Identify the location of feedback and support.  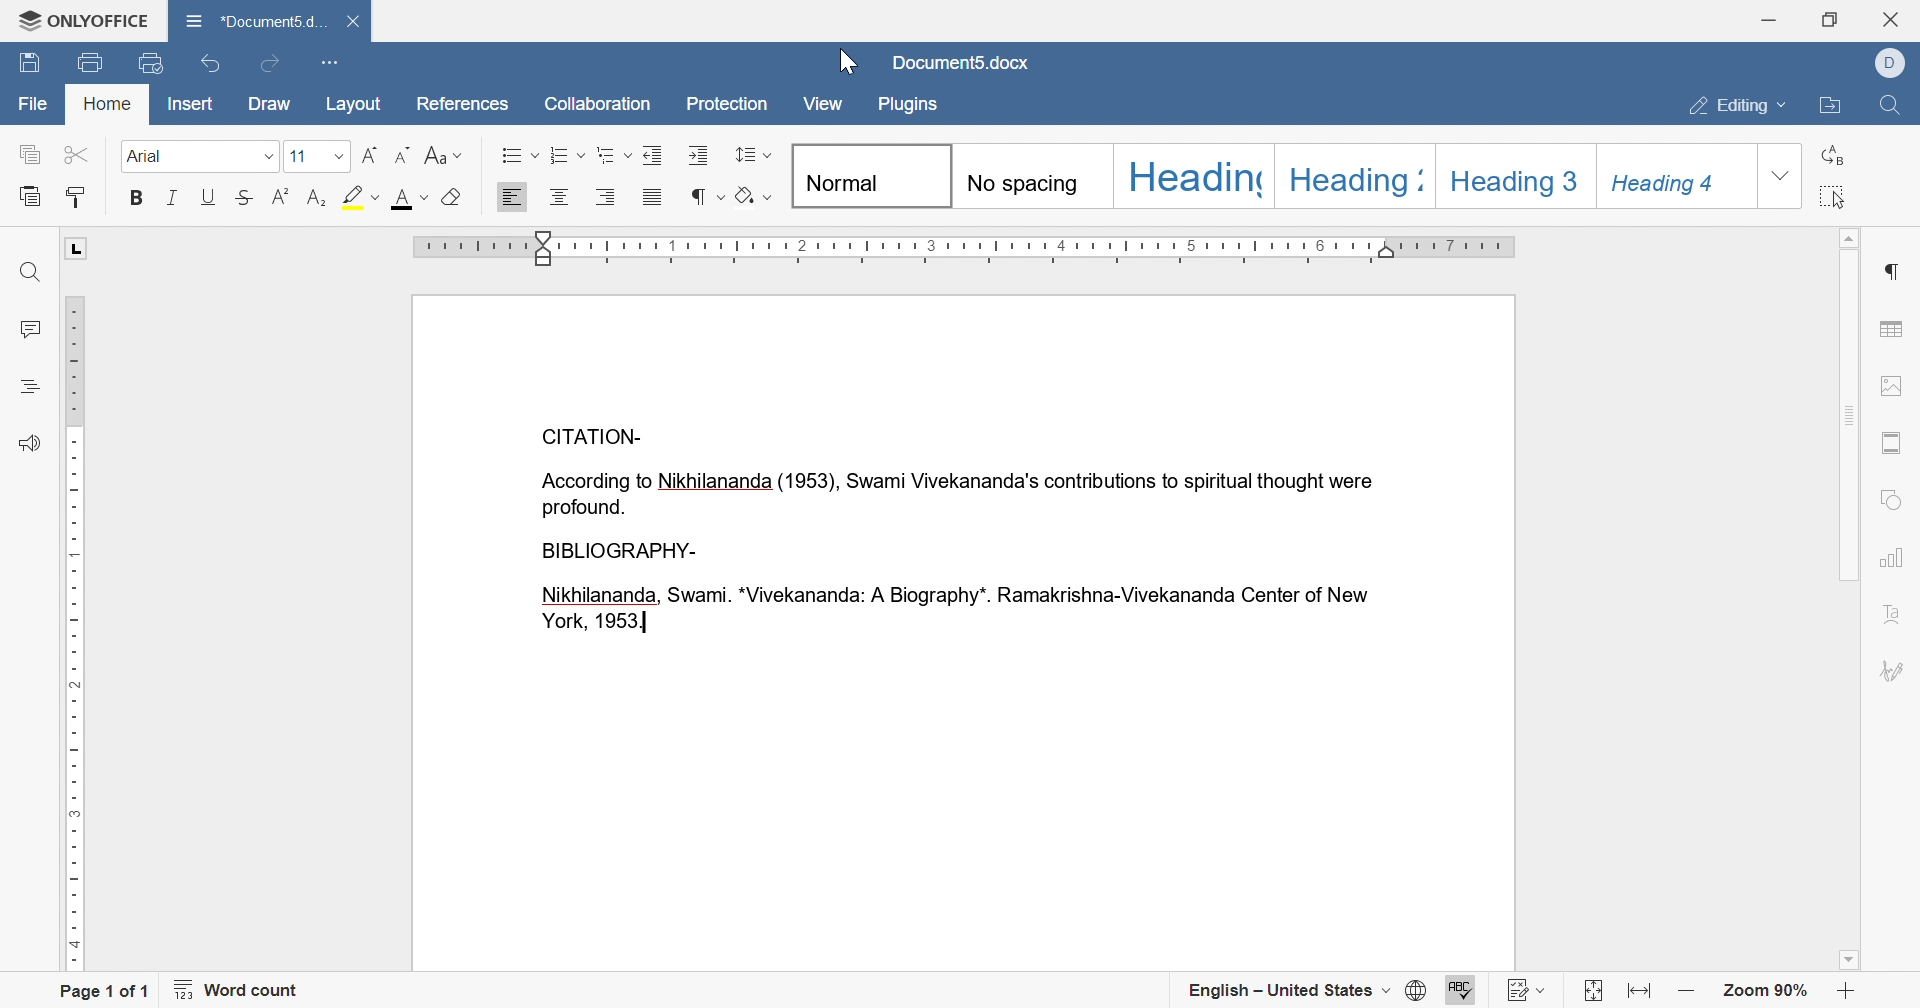
(26, 445).